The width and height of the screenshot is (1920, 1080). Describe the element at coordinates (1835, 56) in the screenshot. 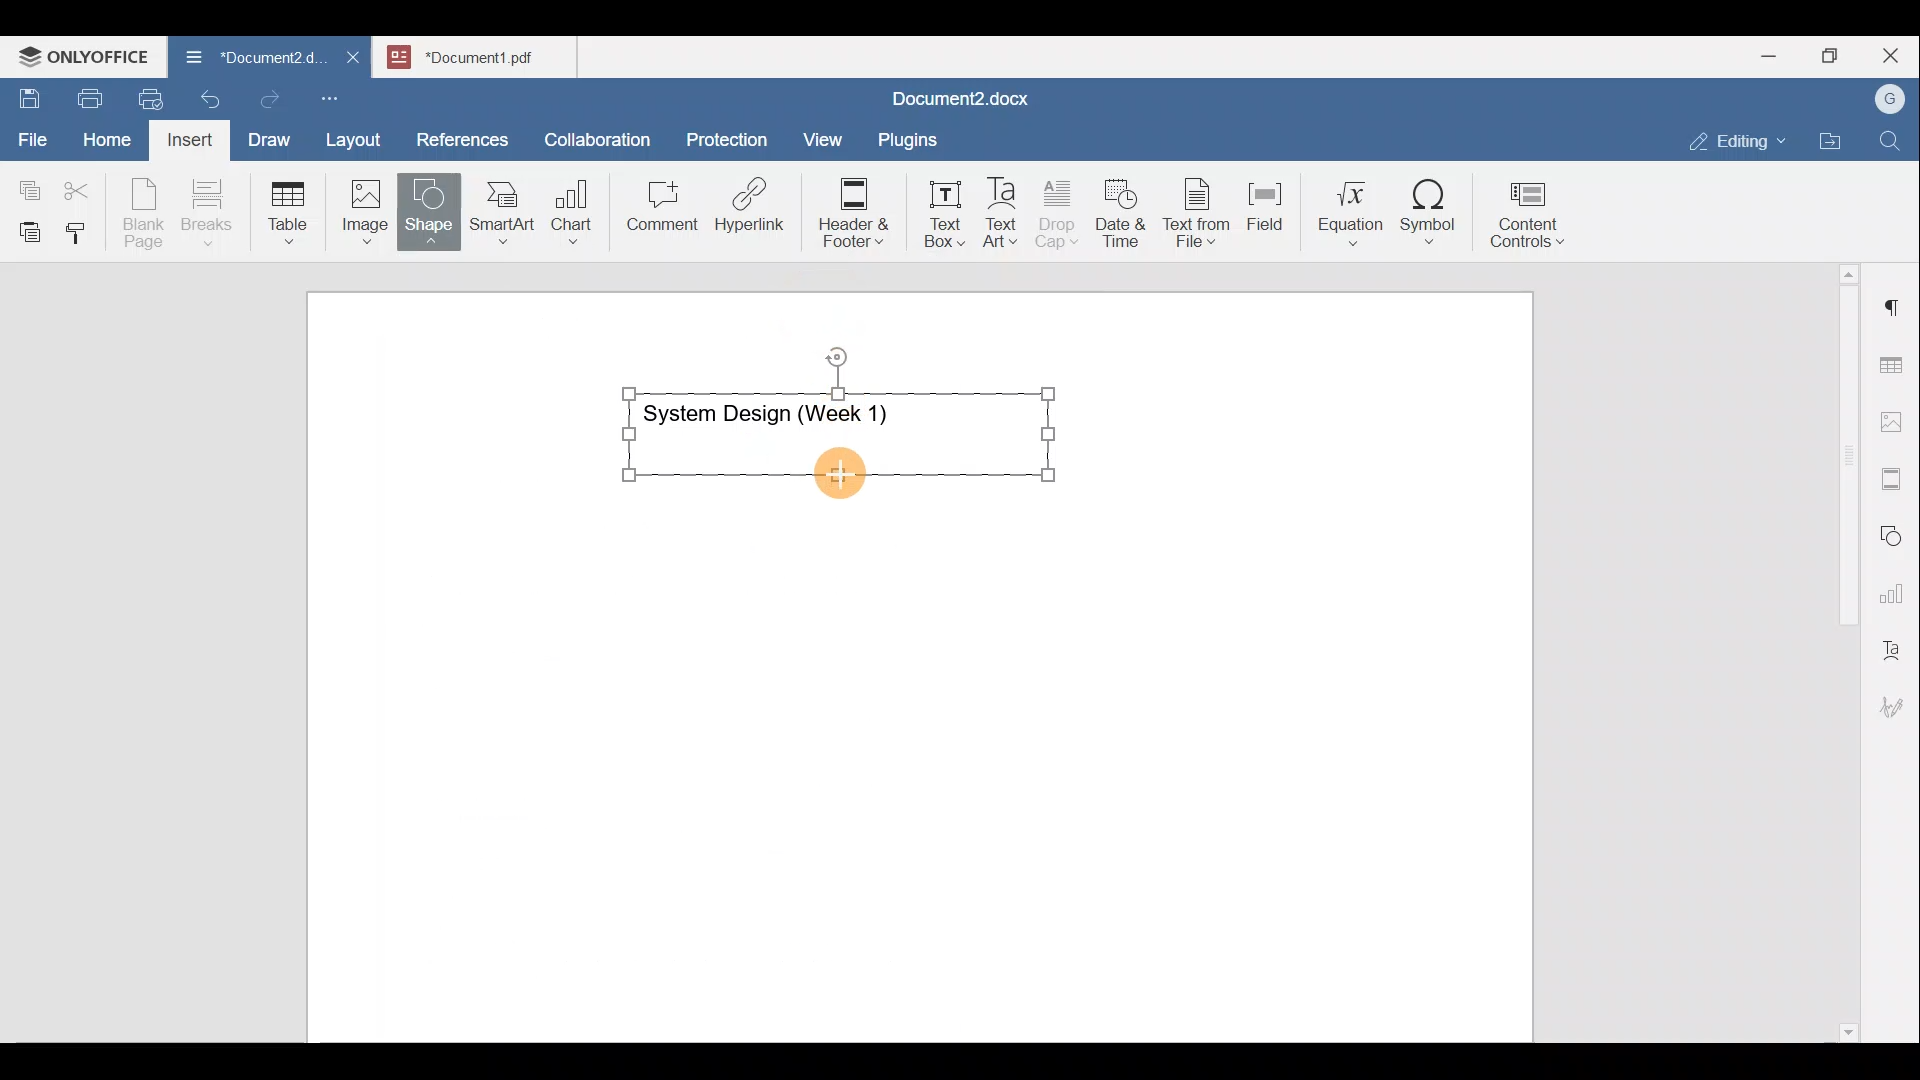

I see `Maximize` at that location.